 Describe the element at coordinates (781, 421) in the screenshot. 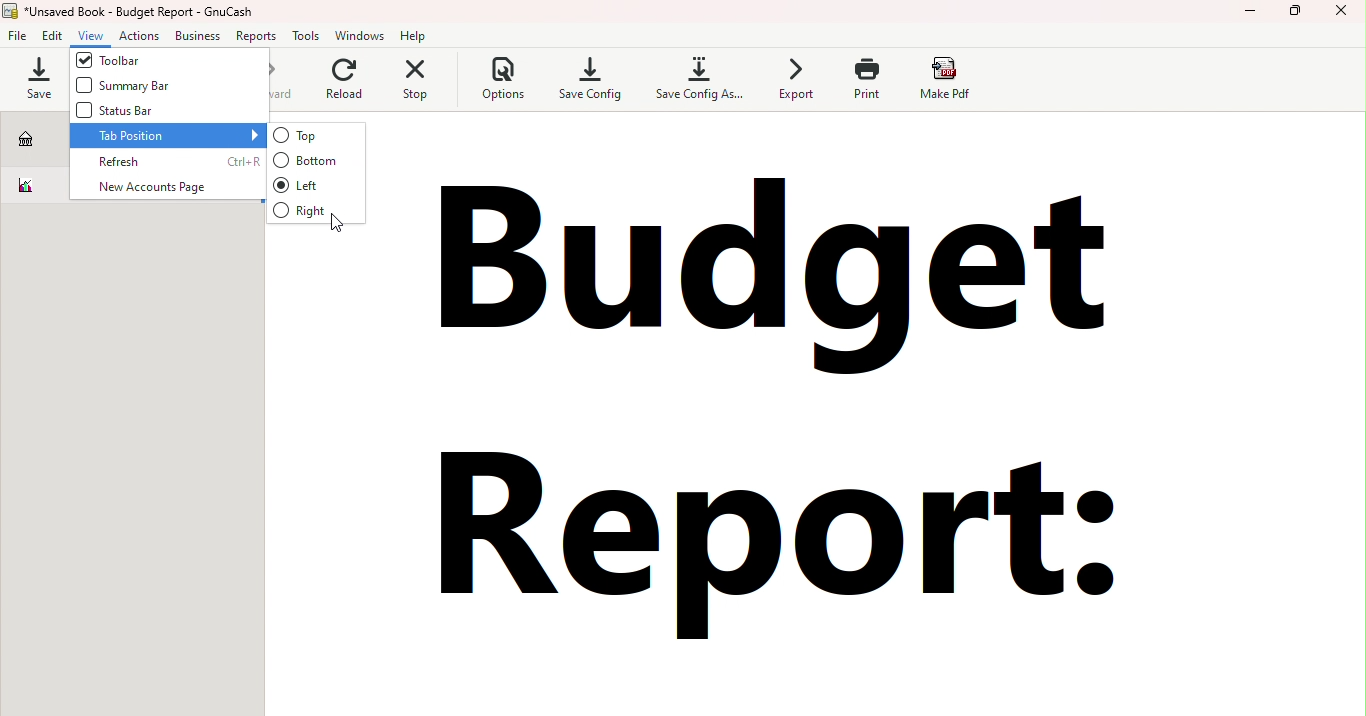

I see `Budget report` at that location.